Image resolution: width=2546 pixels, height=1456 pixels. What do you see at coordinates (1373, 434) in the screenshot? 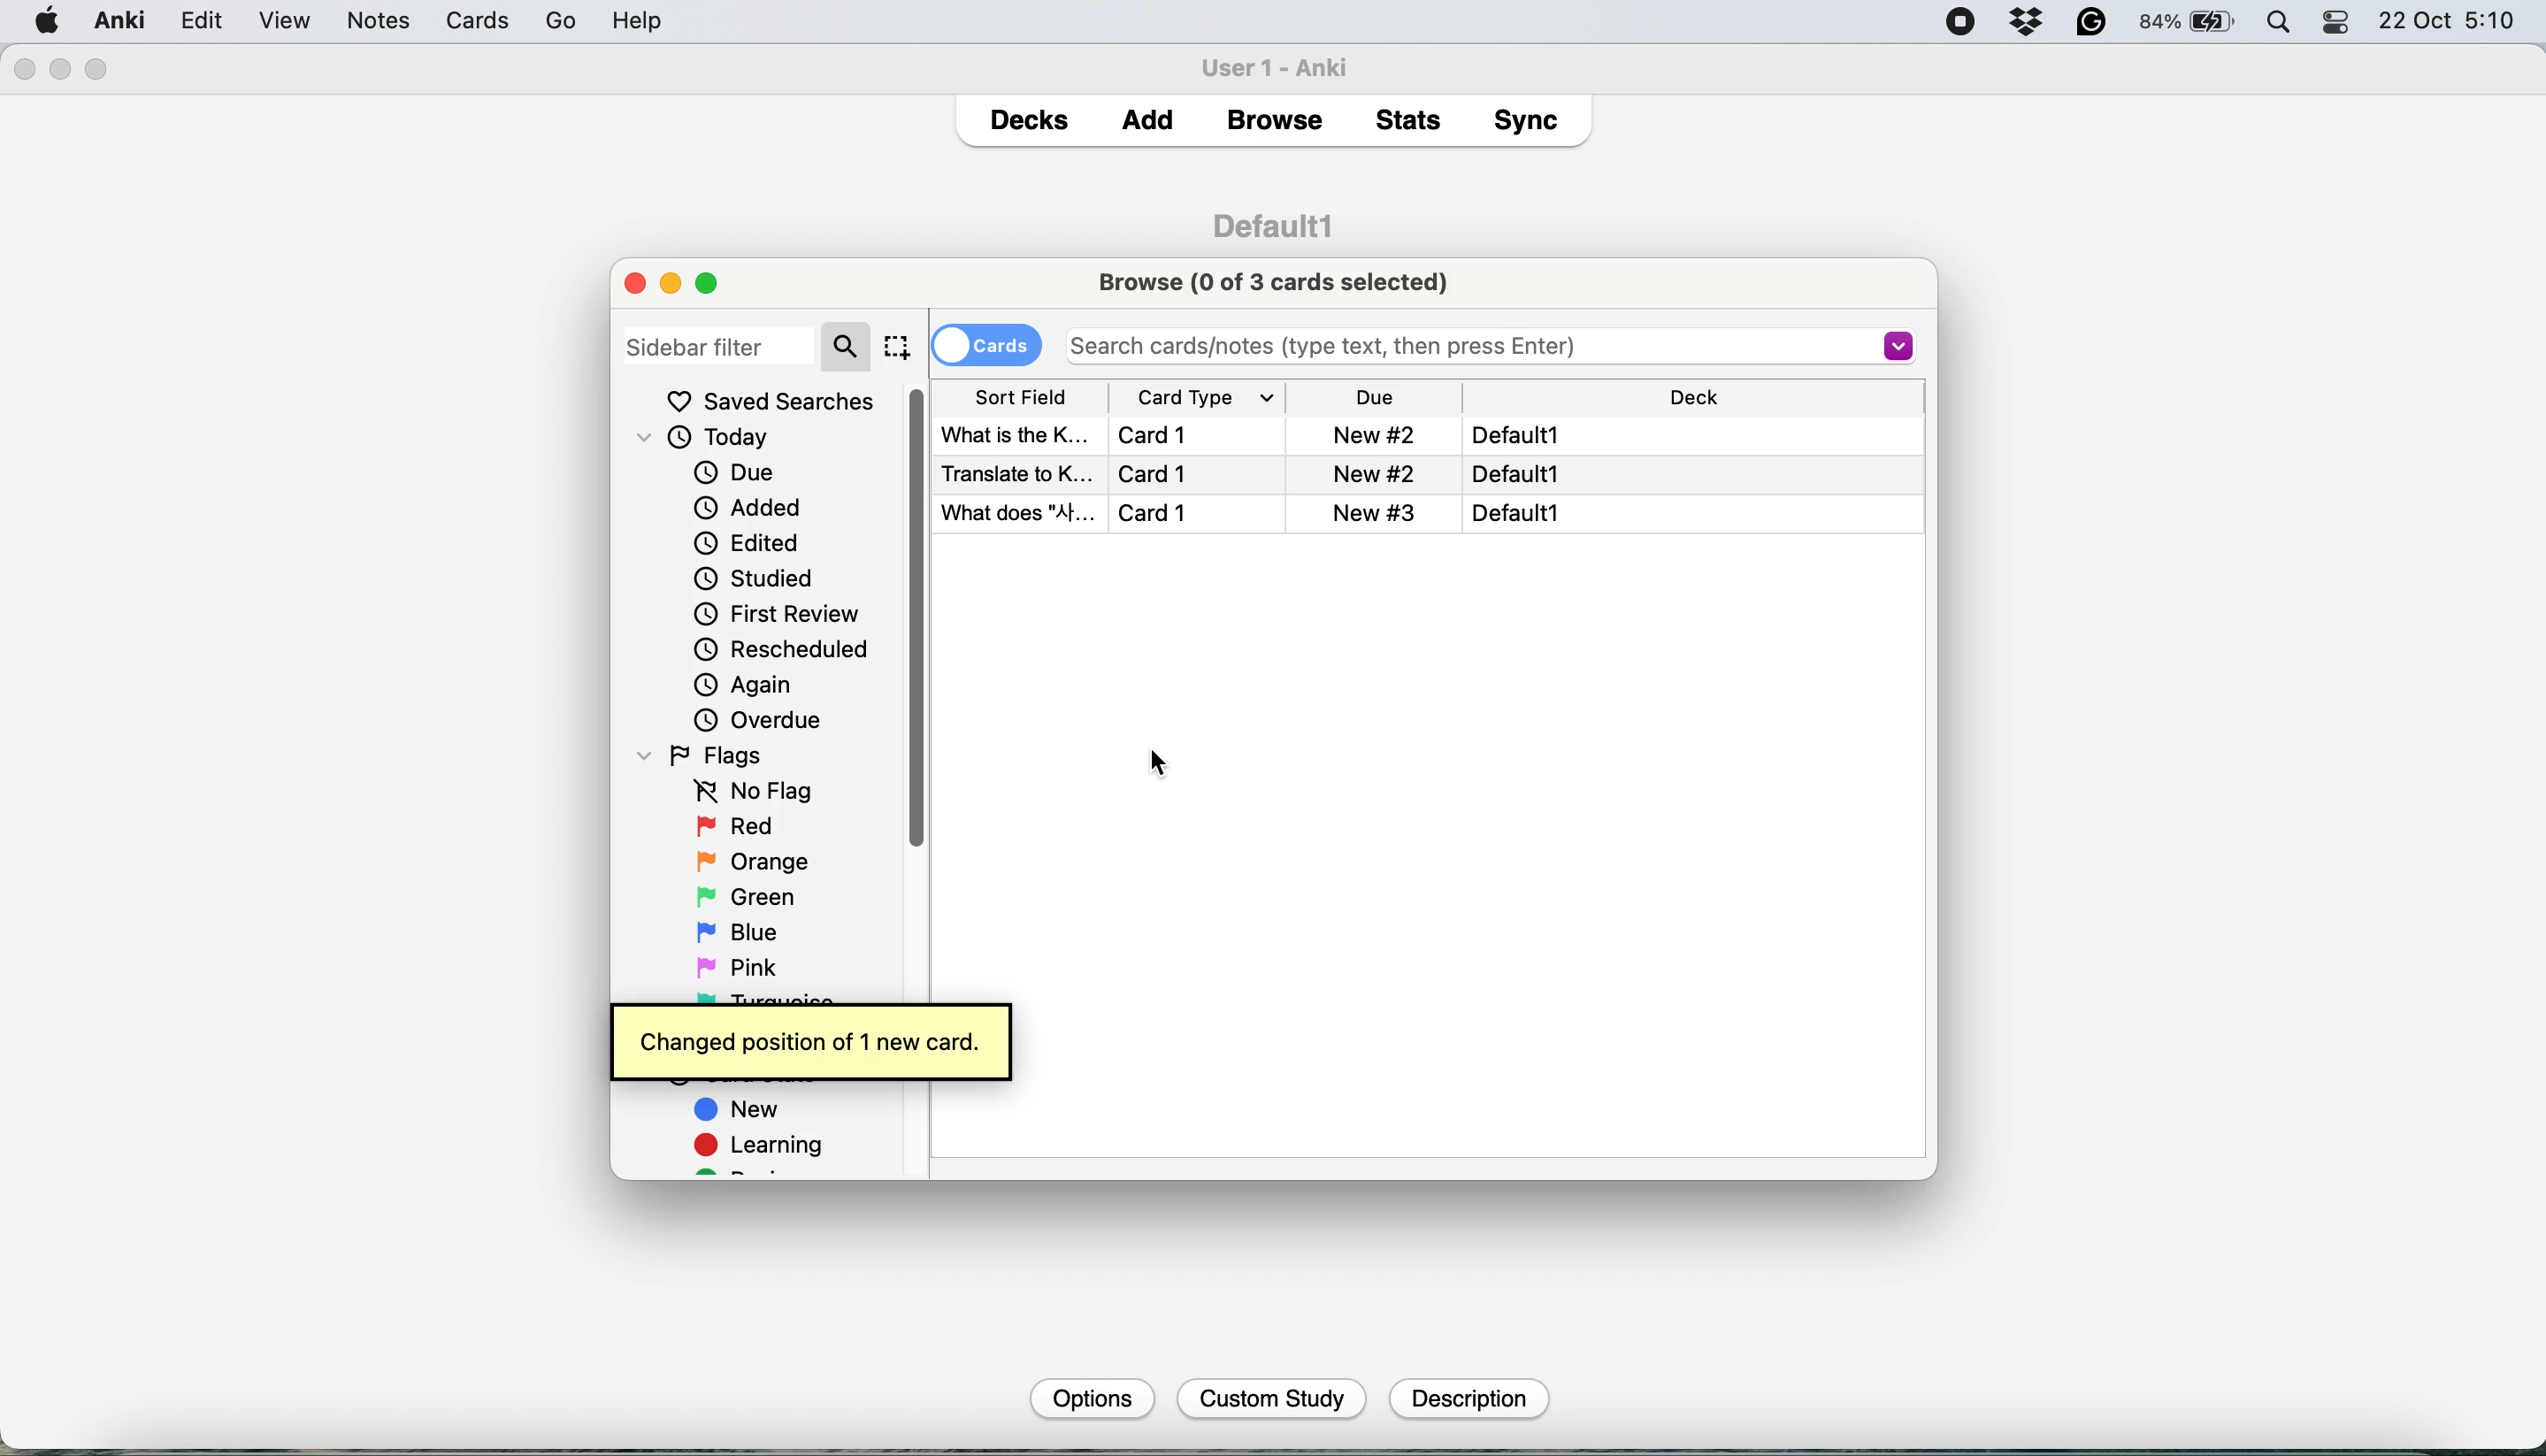
I see `New #2` at bounding box center [1373, 434].